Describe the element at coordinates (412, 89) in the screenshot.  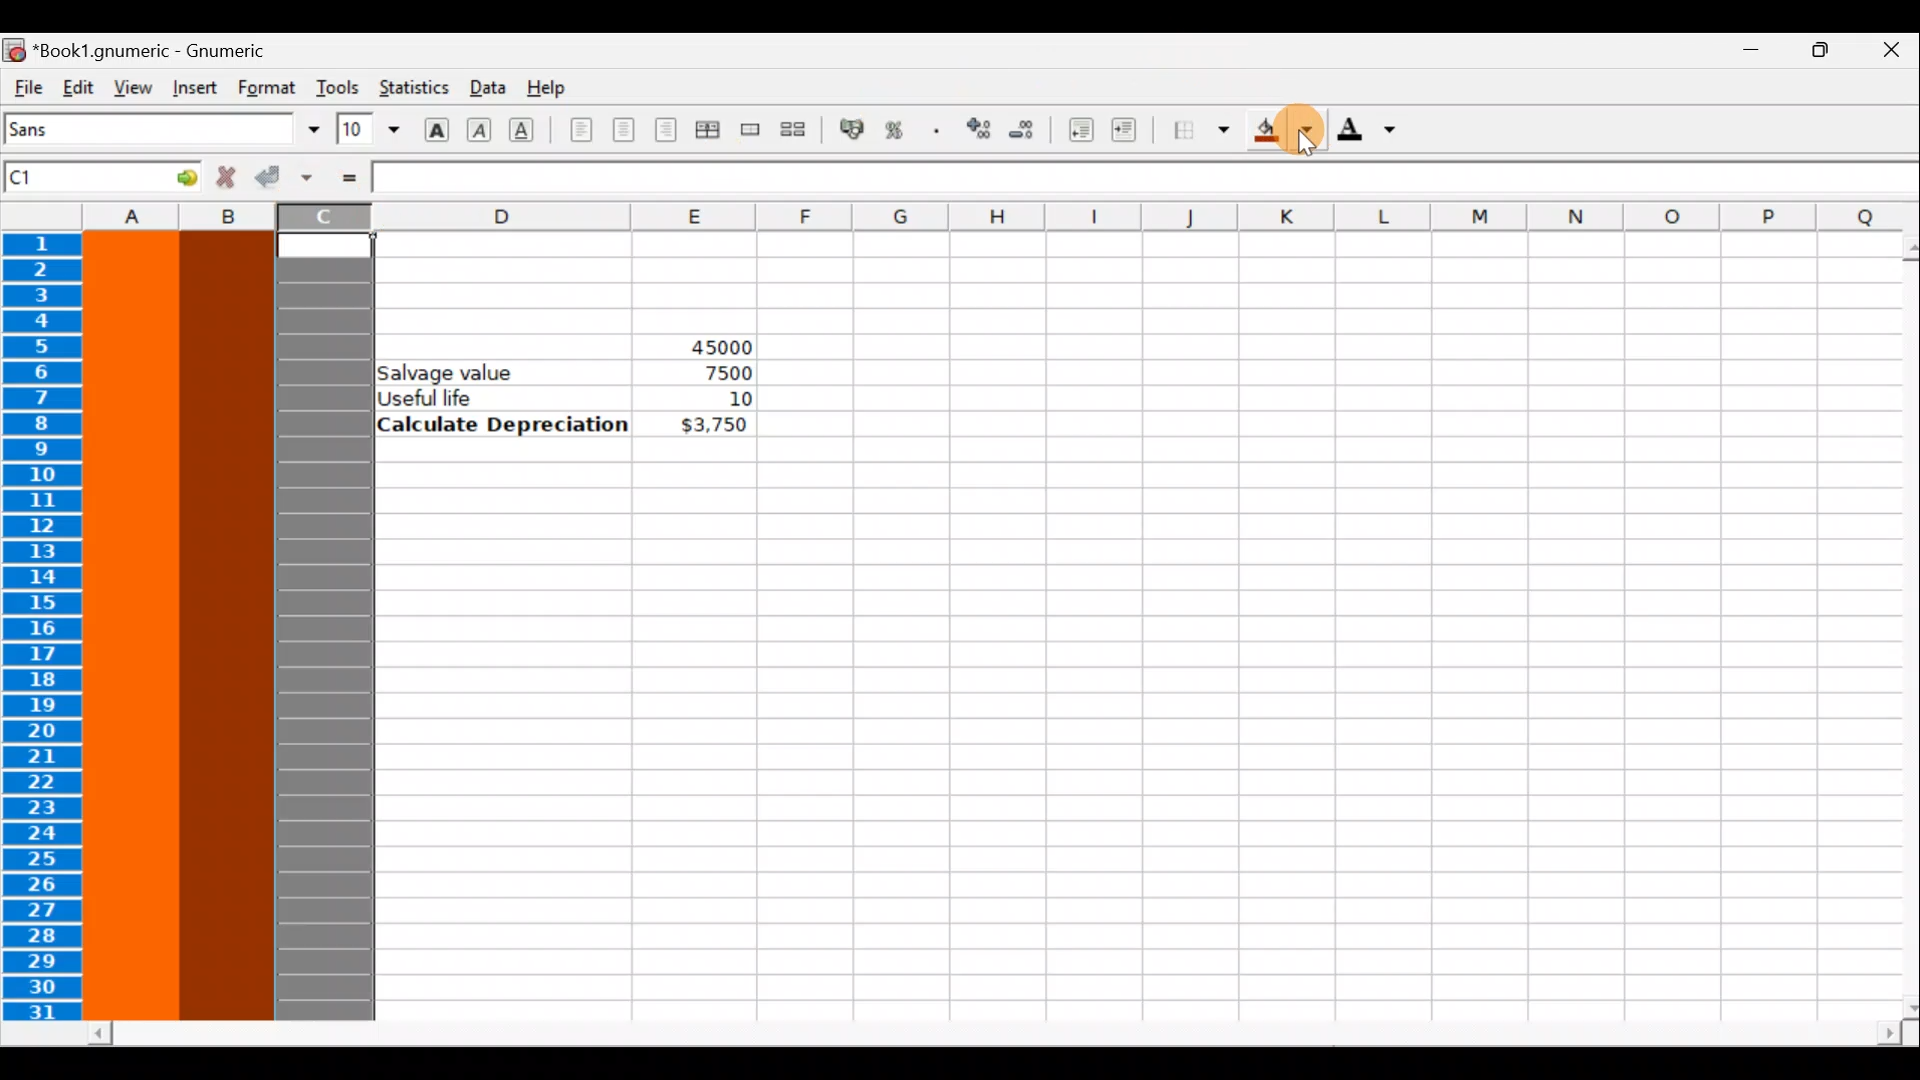
I see `Statistics` at that location.